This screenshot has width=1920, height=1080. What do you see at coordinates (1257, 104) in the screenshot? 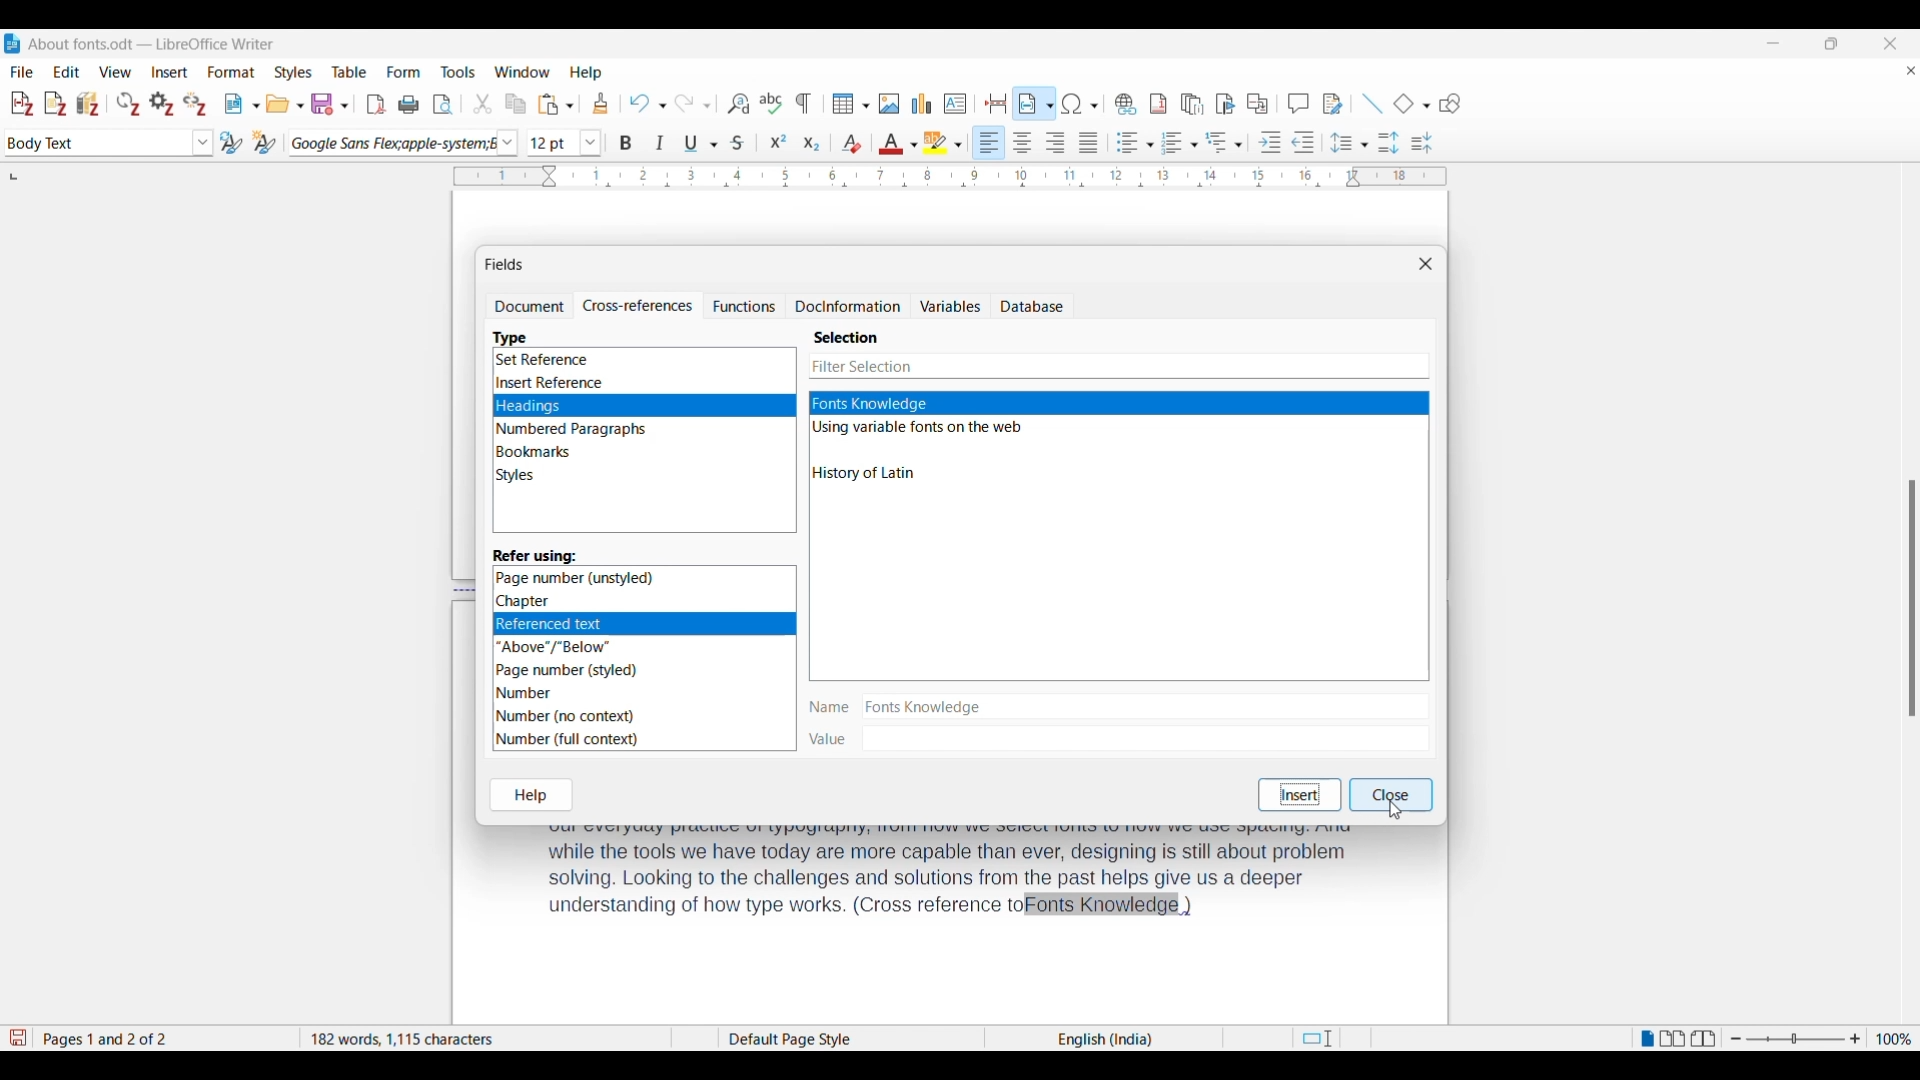
I see `Insert cross-reference` at bounding box center [1257, 104].